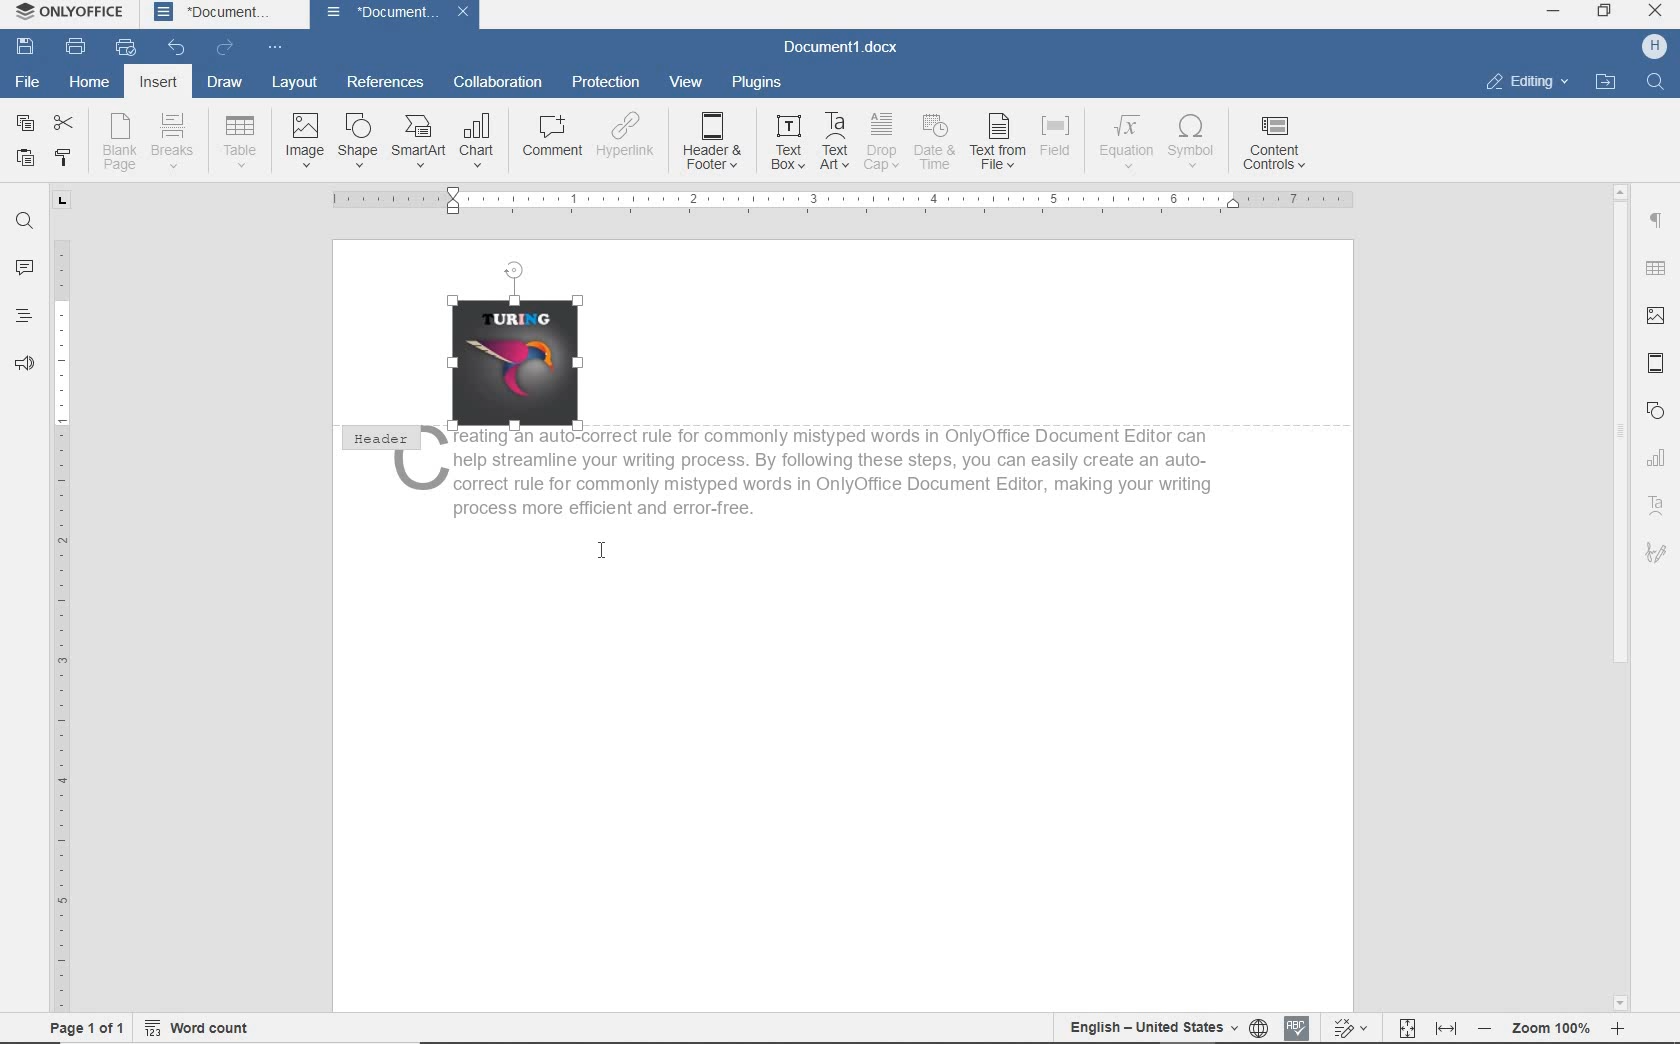 The image size is (1680, 1044). Describe the element at coordinates (1606, 83) in the screenshot. I see `OPEN FILE LOCTION` at that location.